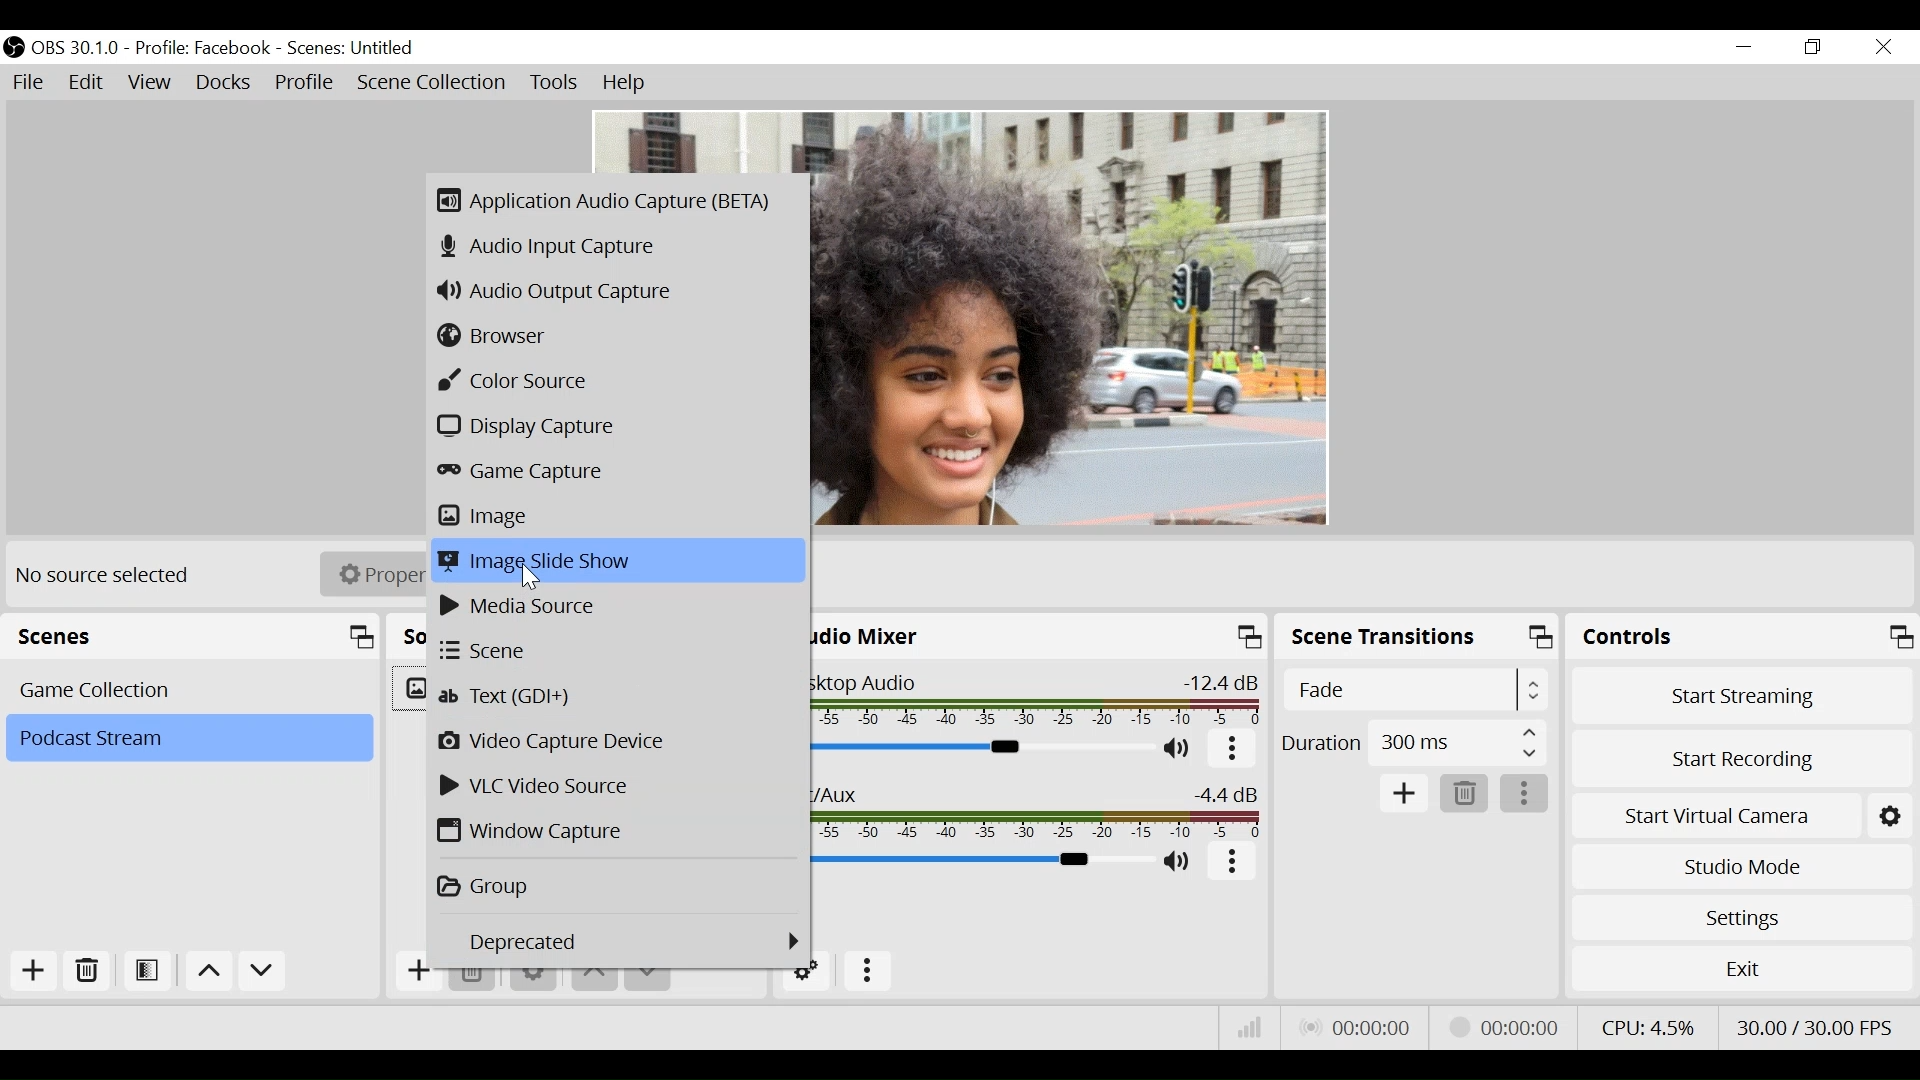 This screenshot has height=1080, width=1920. I want to click on Exit, so click(1742, 973).